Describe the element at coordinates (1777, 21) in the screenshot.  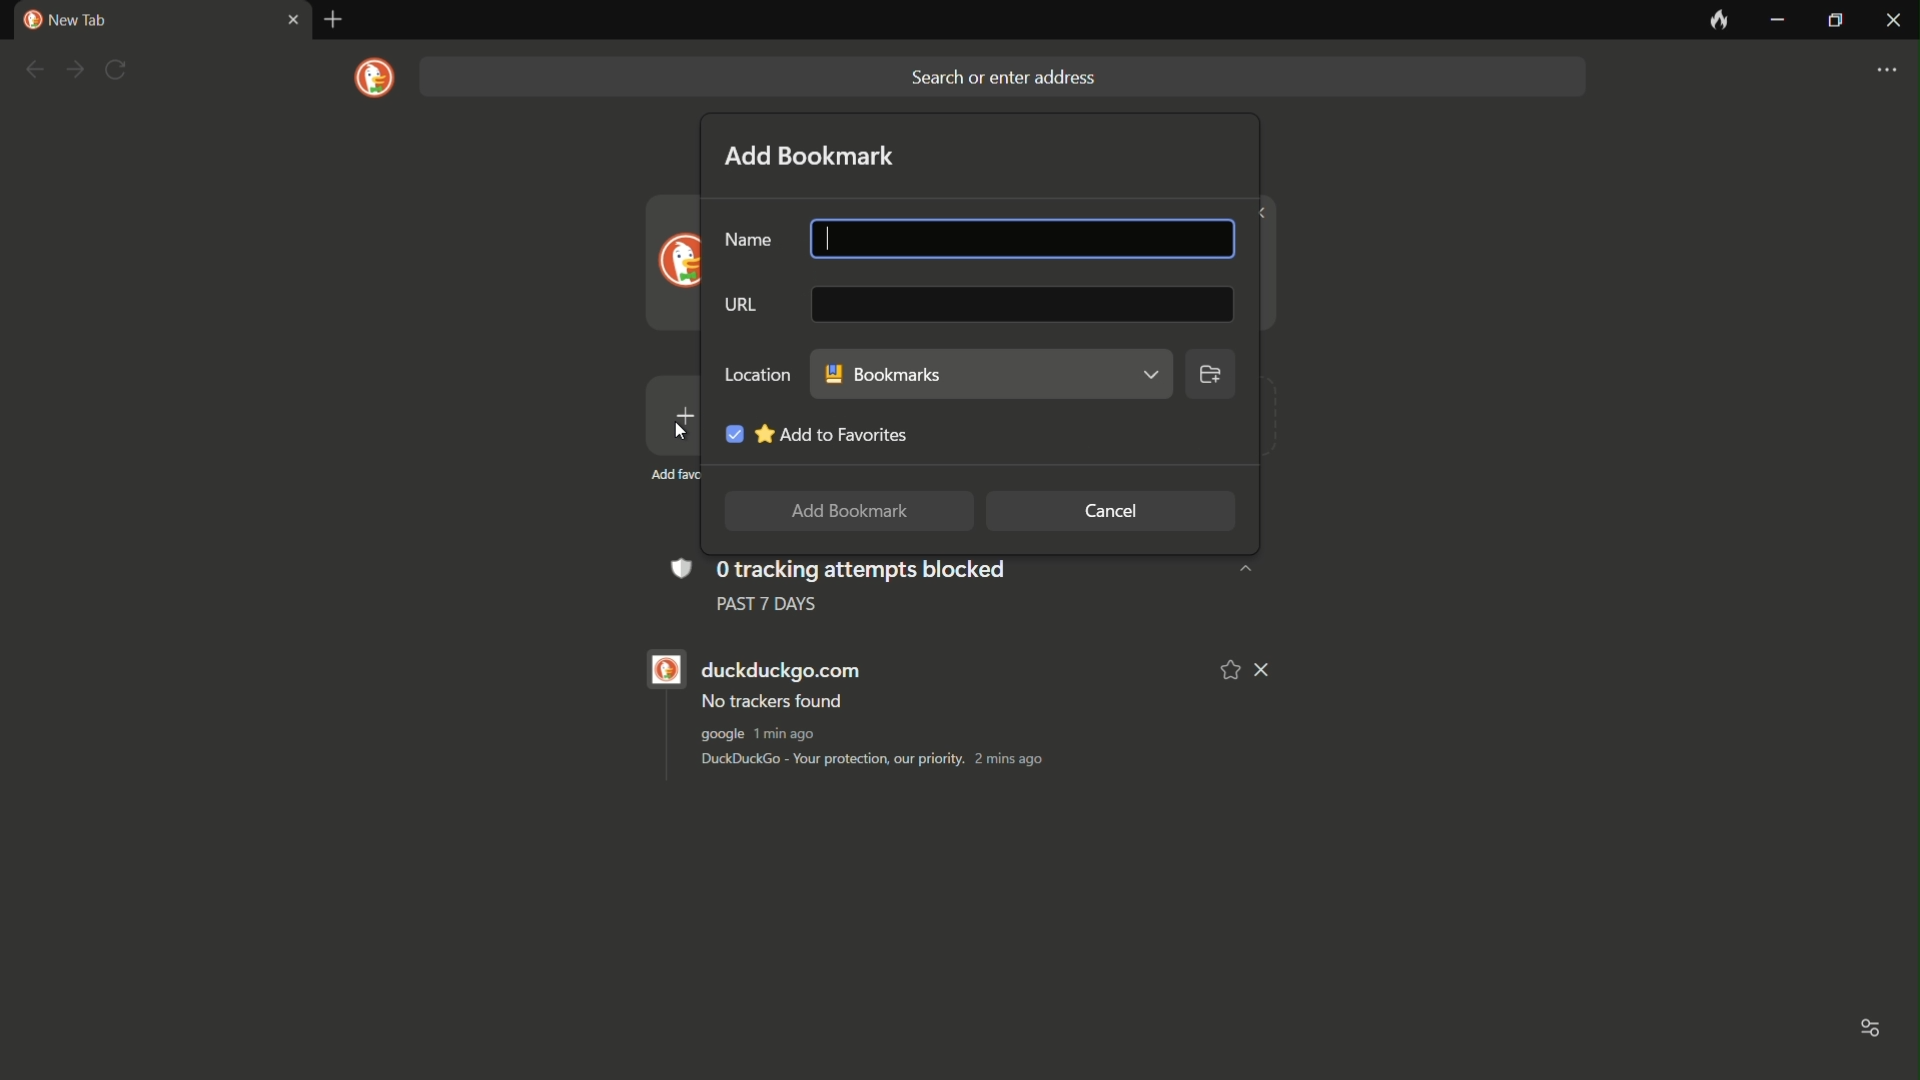
I see `minimize` at that location.